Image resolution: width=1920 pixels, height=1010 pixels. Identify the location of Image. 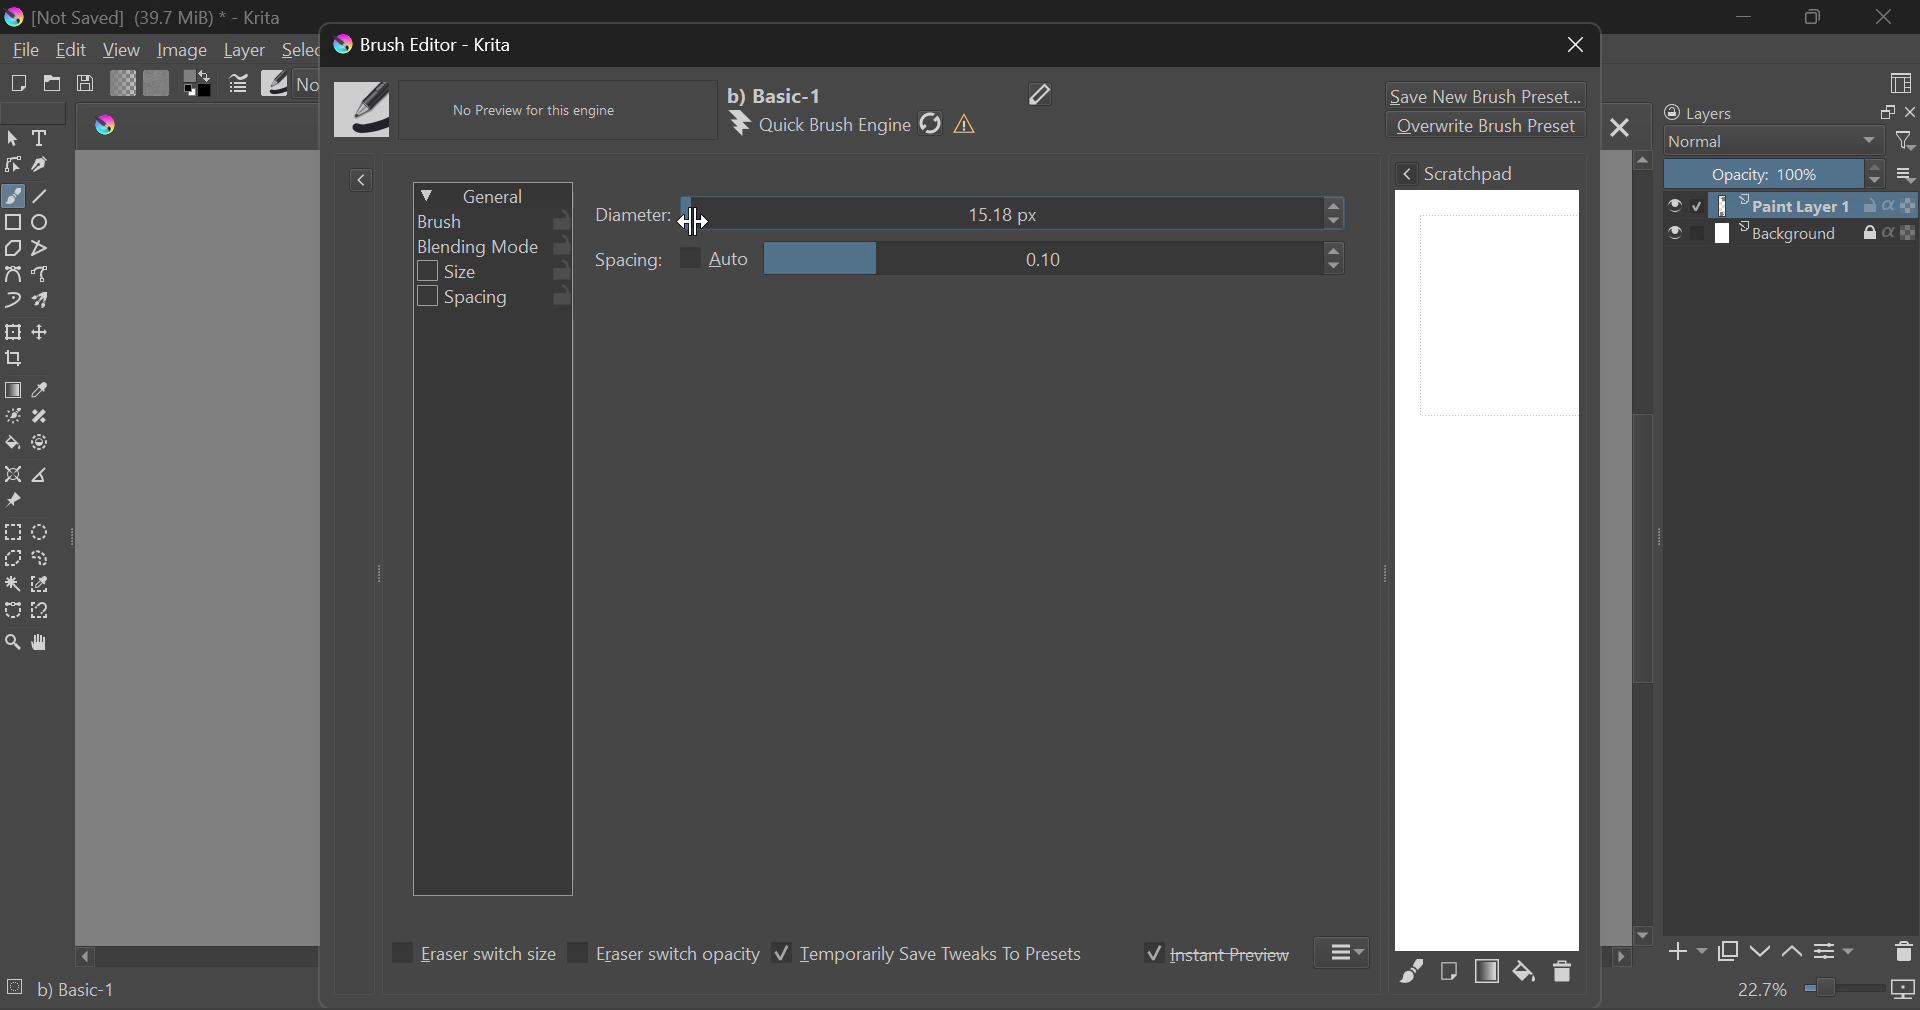
(184, 51).